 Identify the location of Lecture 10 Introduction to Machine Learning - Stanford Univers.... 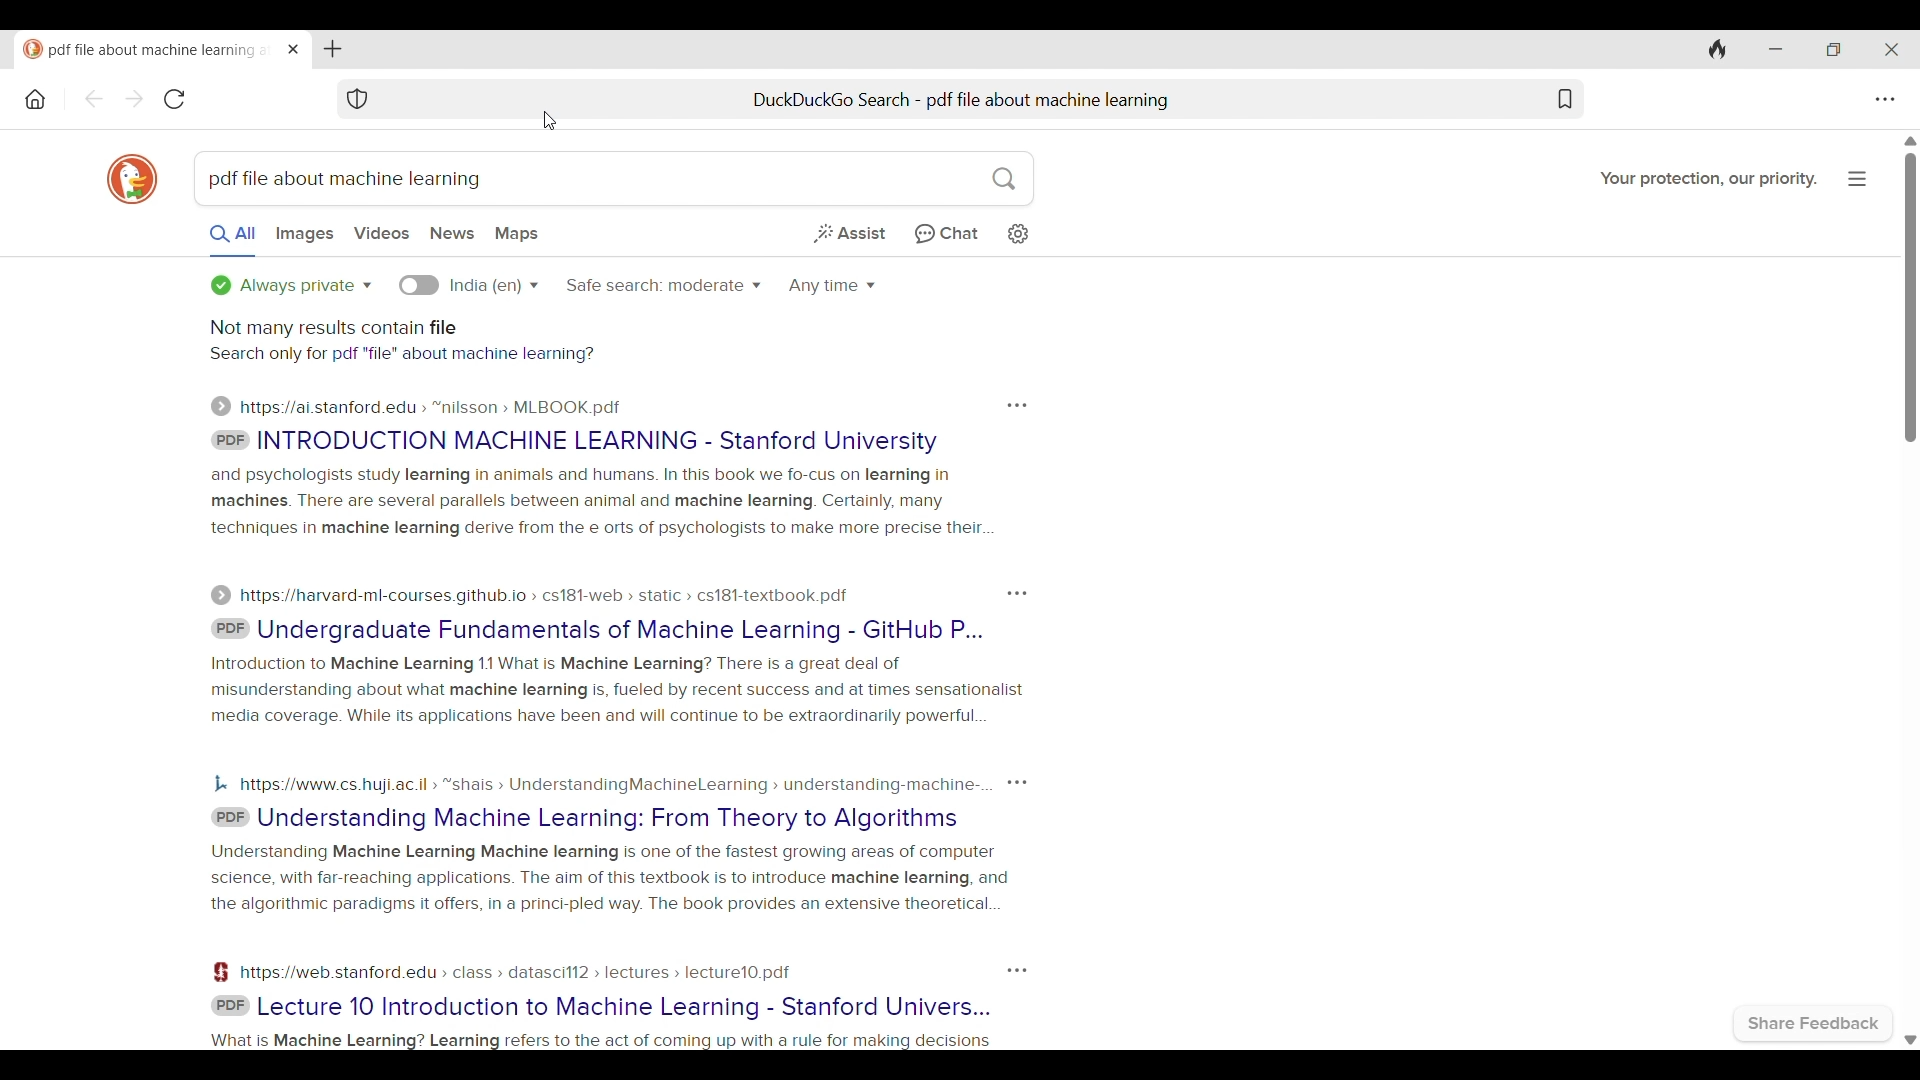
(626, 1007).